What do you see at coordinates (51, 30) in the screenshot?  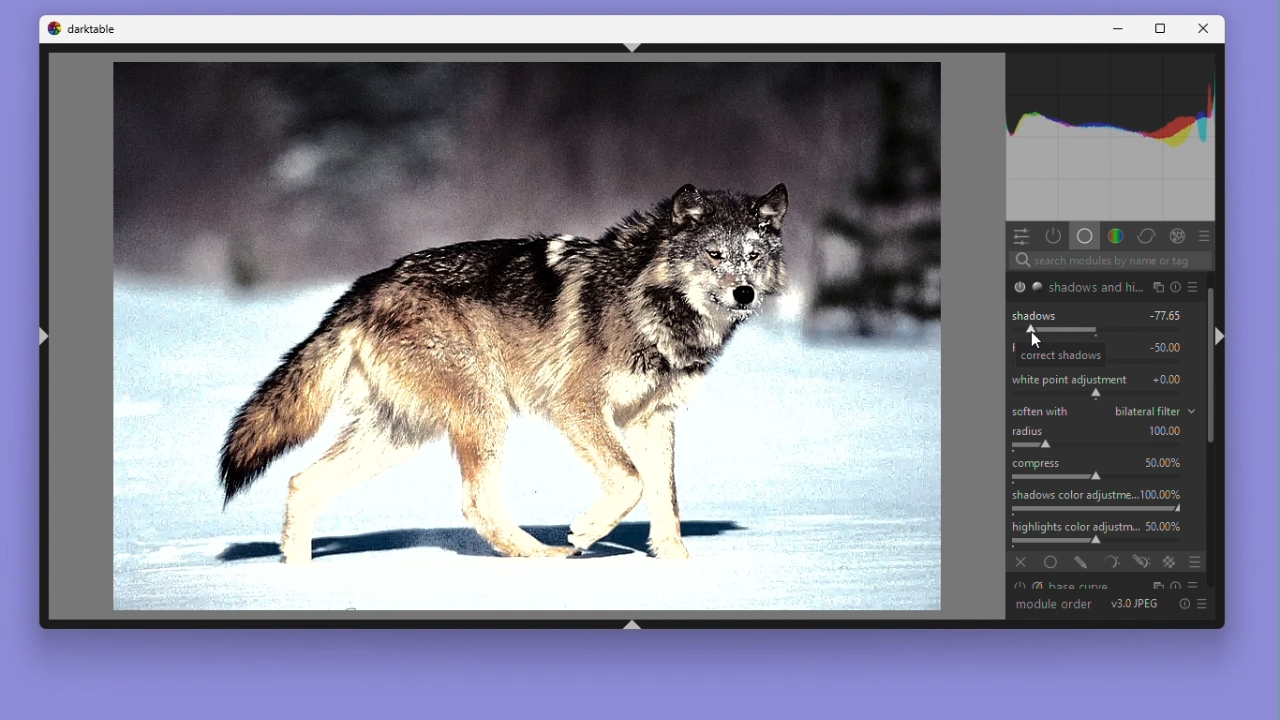 I see `Dark table logo` at bounding box center [51, 30].